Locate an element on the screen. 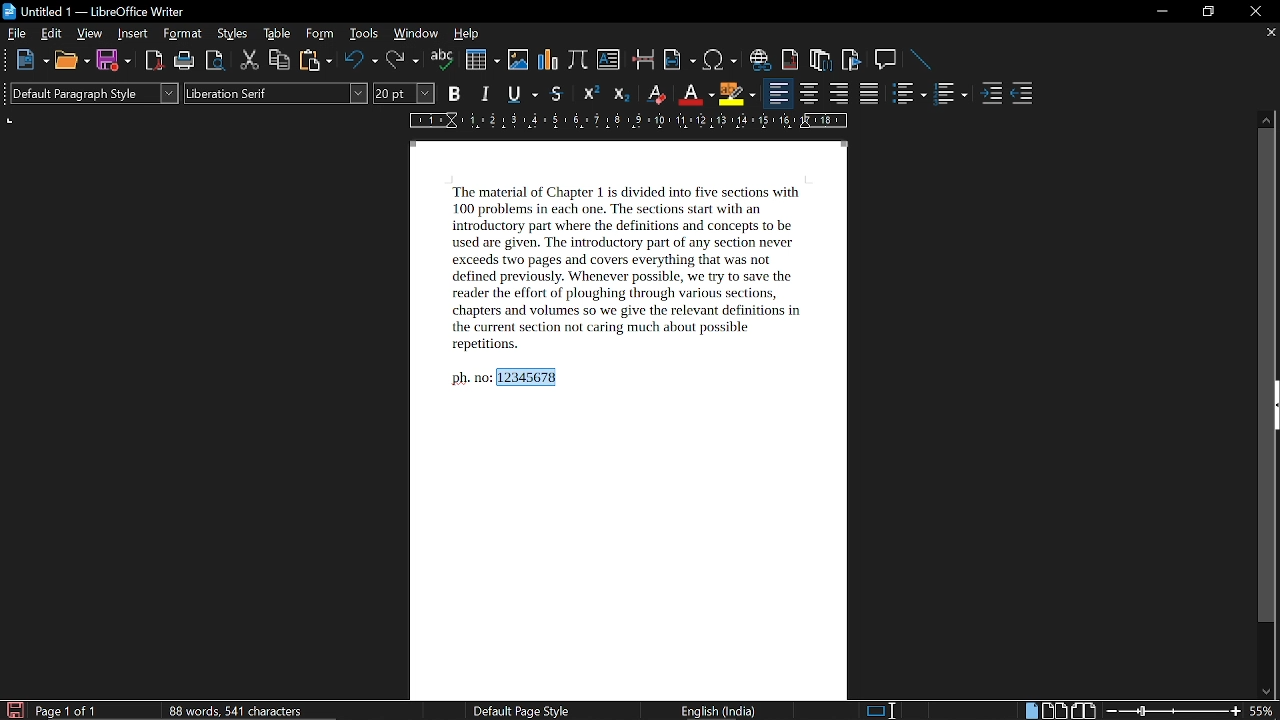 This screenshot has height=720, width=1280. Default paragraph style is located at coordinates (94, 93).